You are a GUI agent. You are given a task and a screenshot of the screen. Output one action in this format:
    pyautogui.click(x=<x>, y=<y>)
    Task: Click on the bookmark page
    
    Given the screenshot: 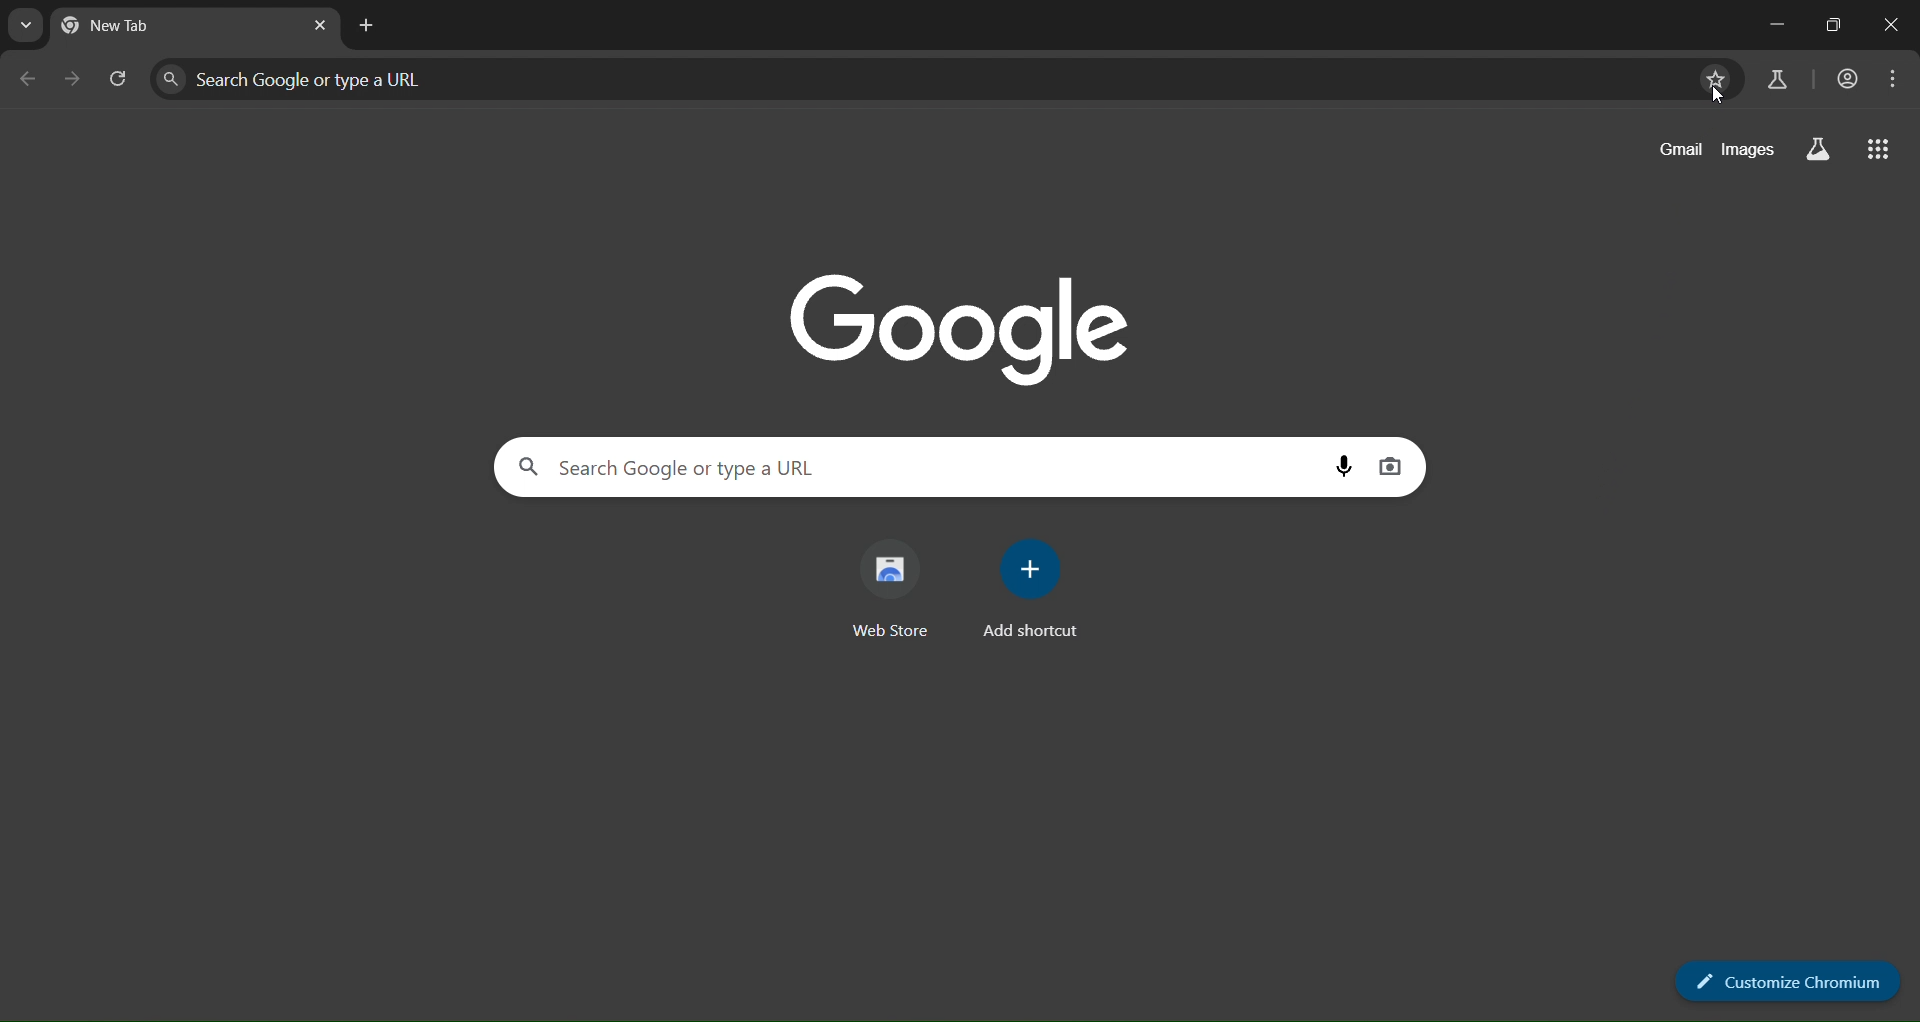 What is the action you would take?
    pyautogui.click(x=1717, y=77)
    